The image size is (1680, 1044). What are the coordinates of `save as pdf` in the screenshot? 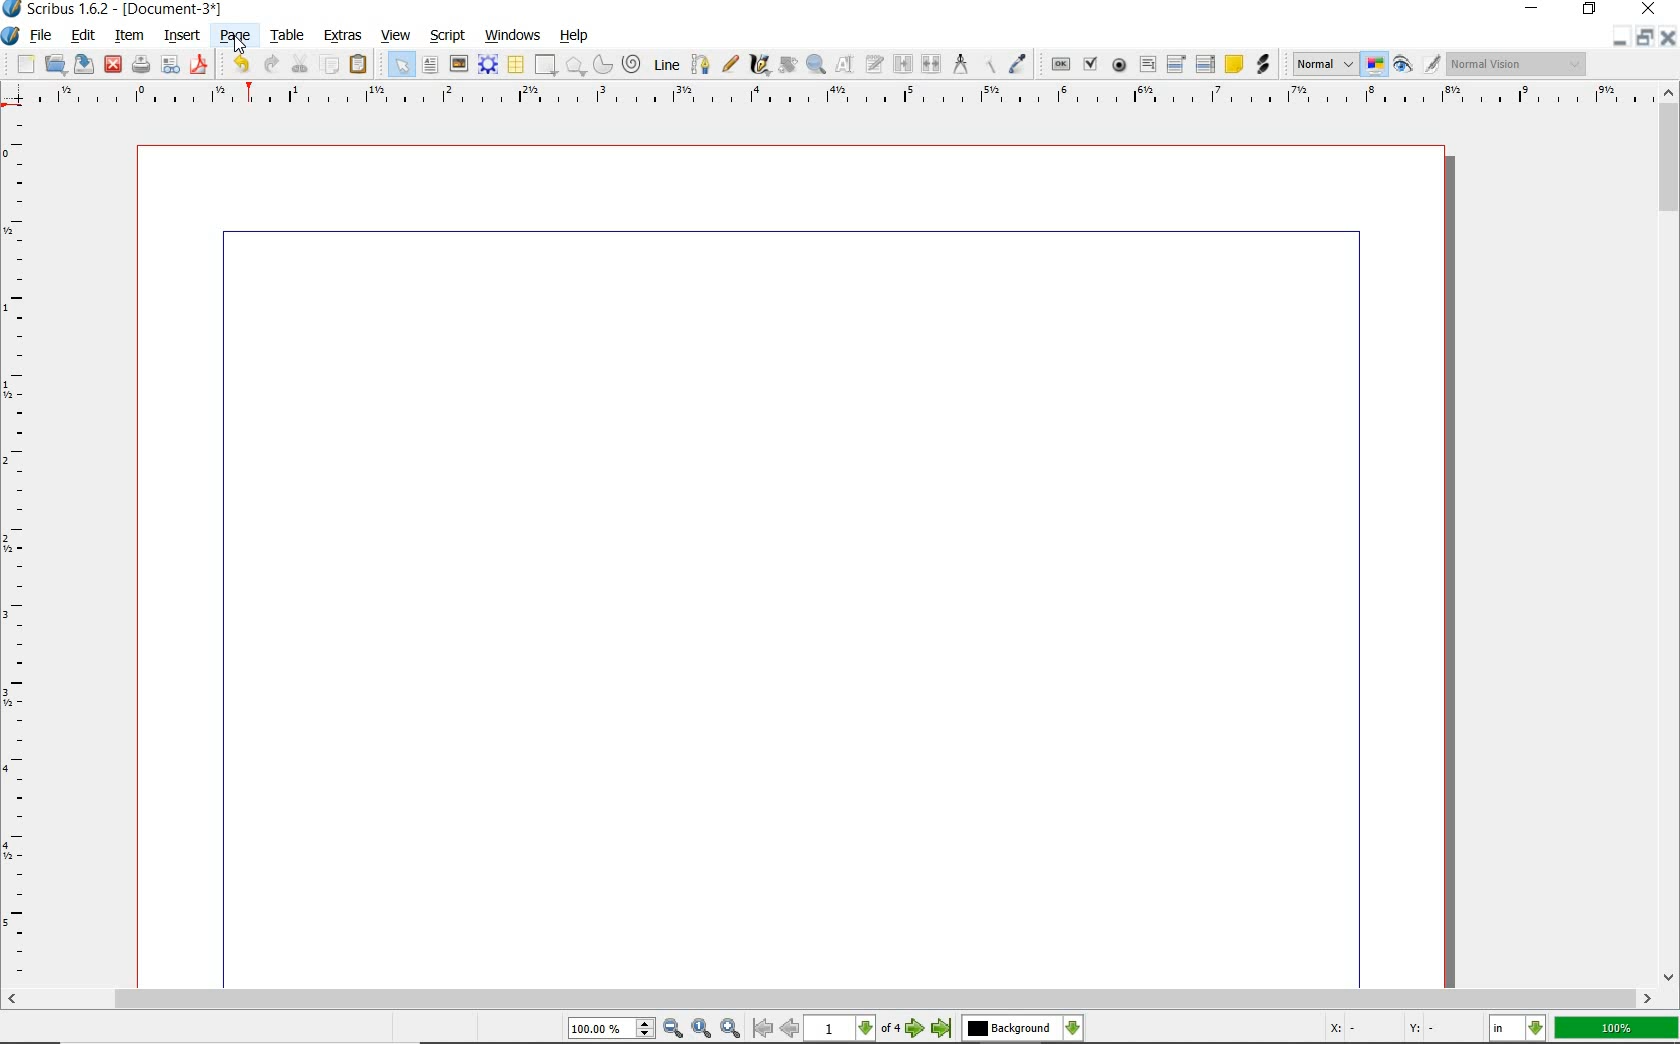 It's located at (199, 66).